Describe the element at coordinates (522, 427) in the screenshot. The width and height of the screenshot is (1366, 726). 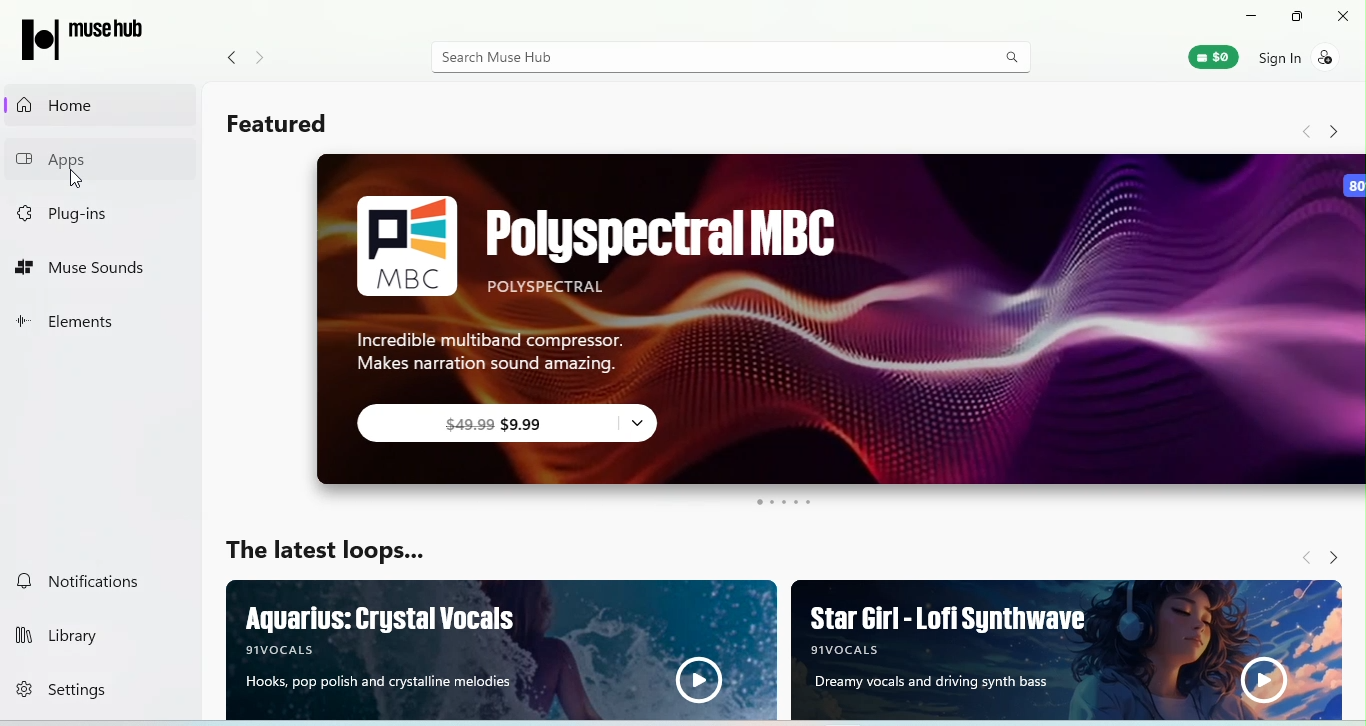
I see `$49.99 $9.99 v` at that location.